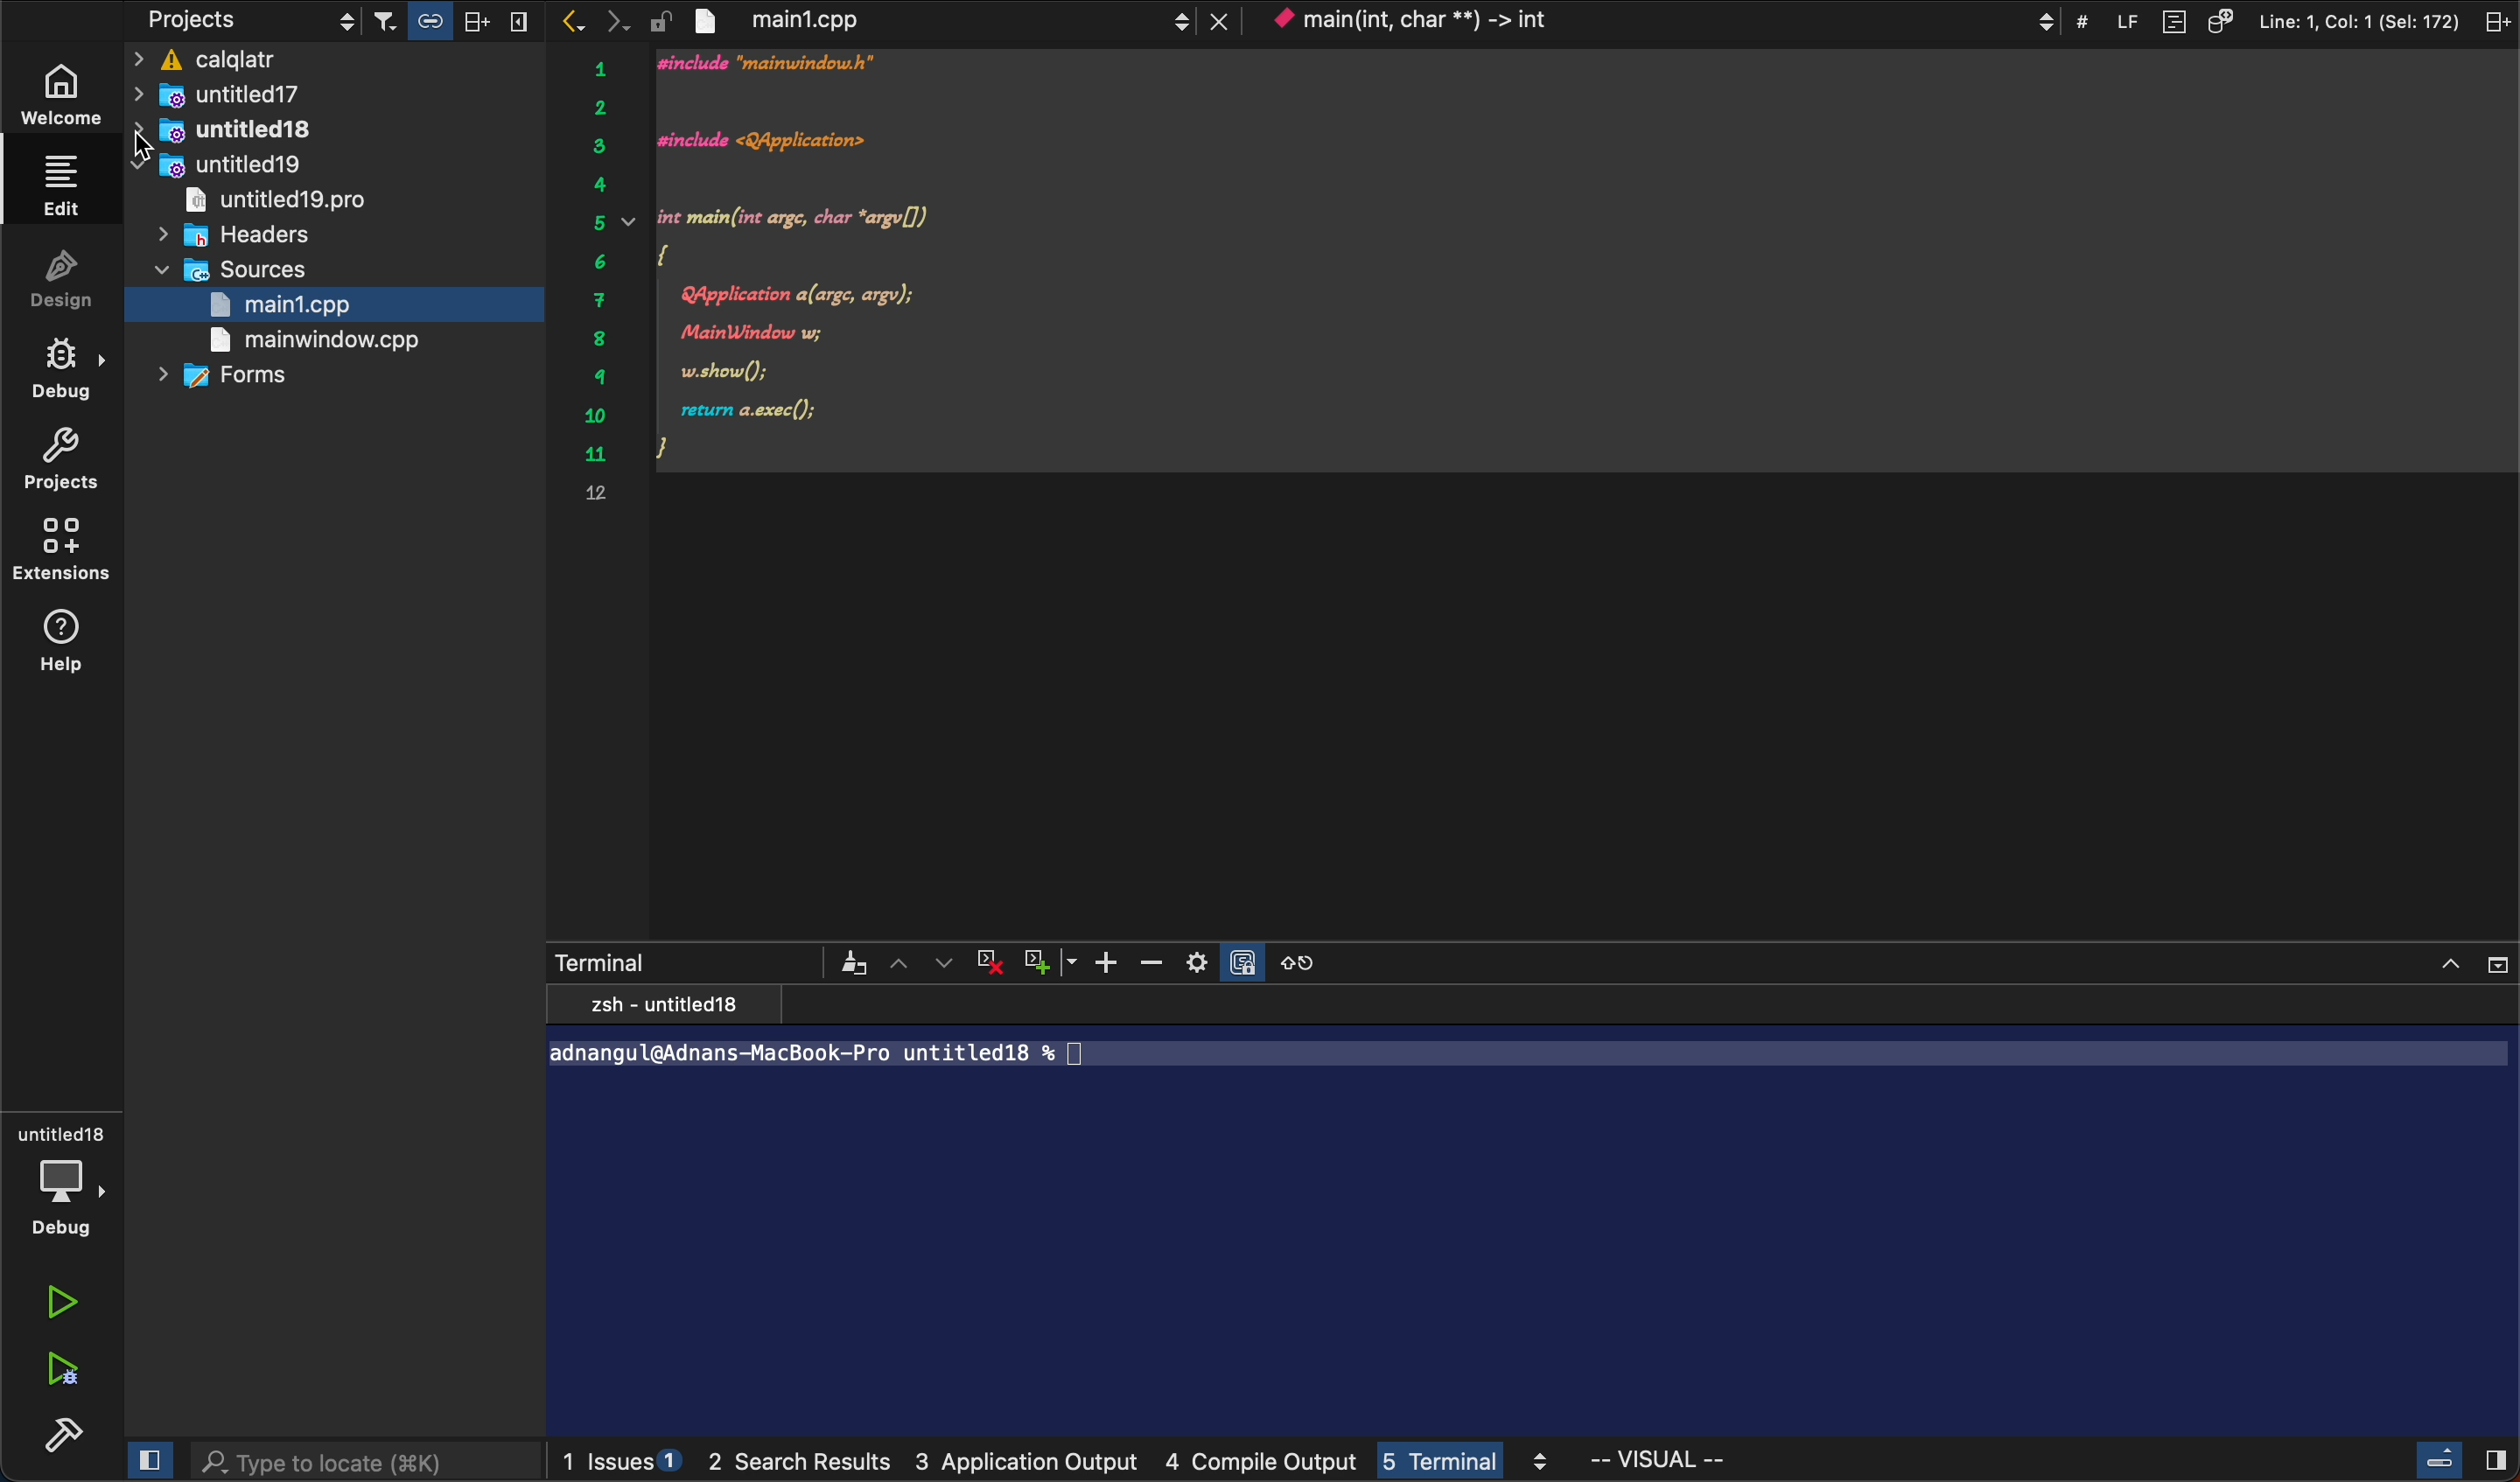 Image resolution: width=2520 pixels, height=1482 pixels. Describe the element at coordinates (1155, 964) in the screenshot. I see `zoom out` at that location.